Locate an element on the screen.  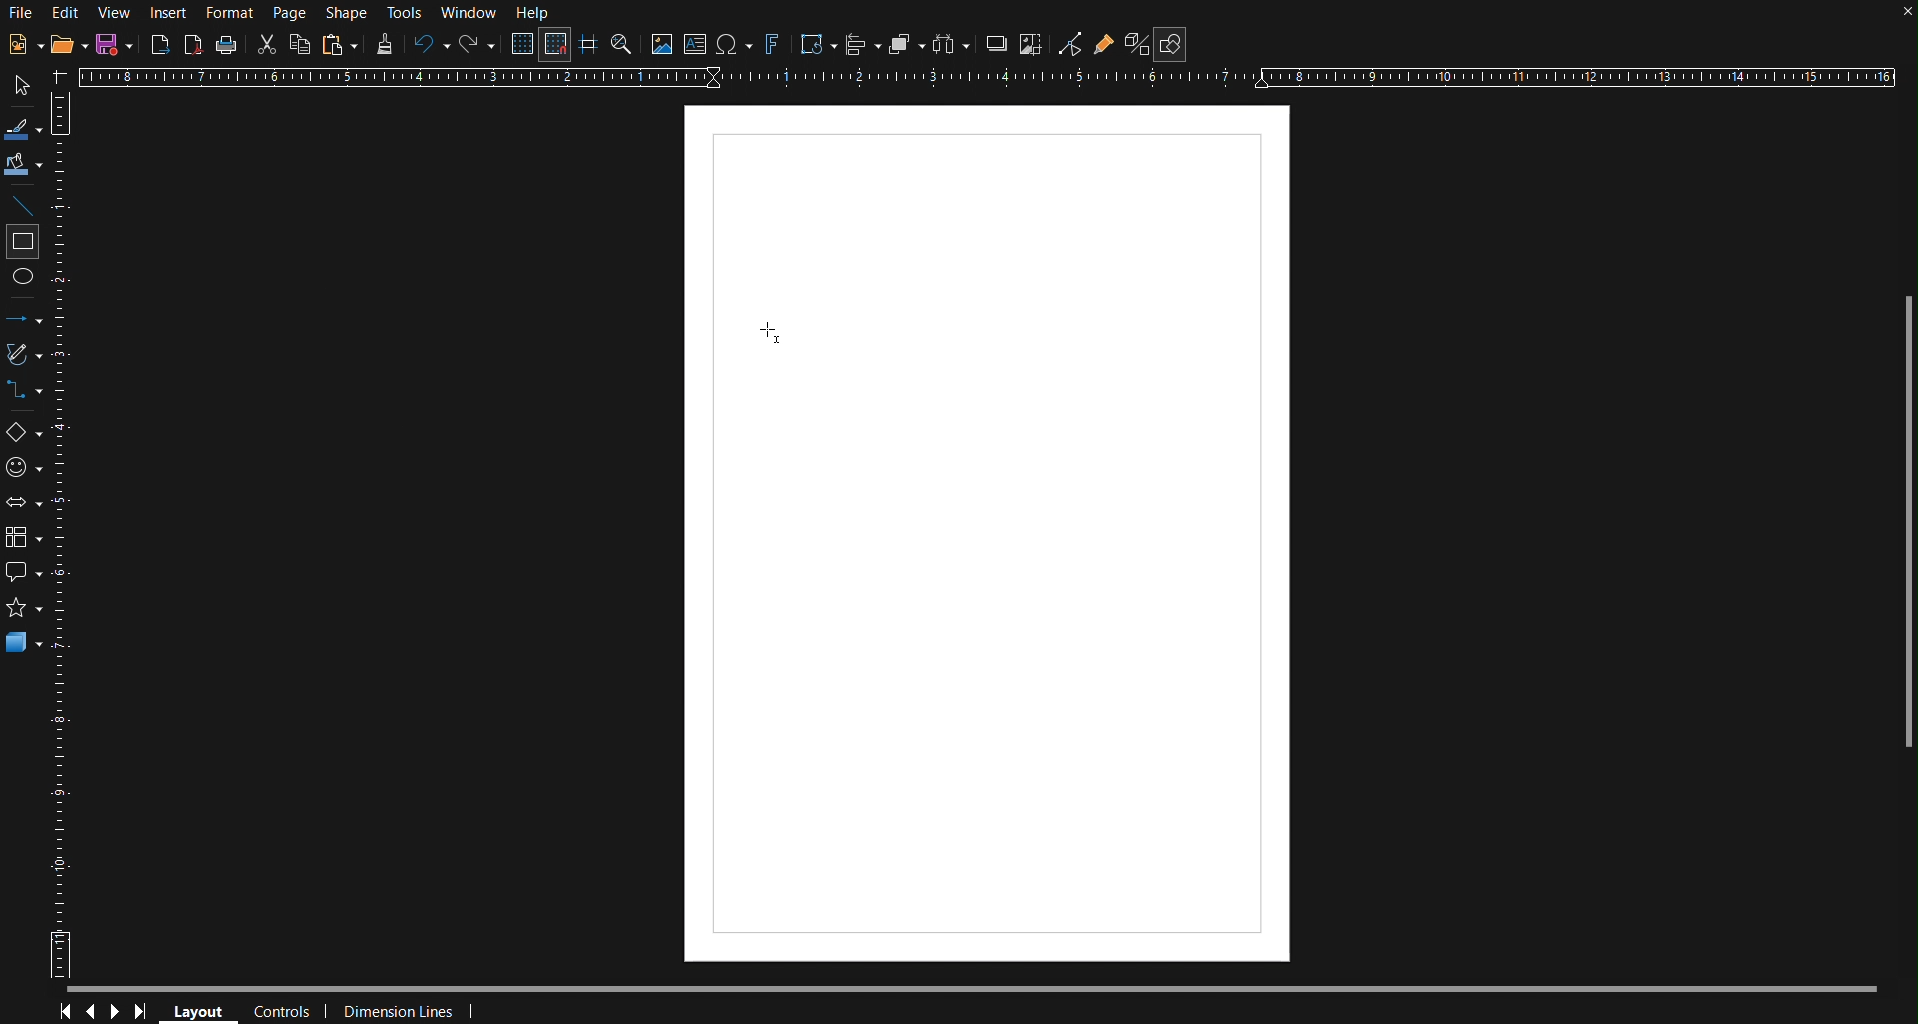
Guidelines while moving is located at coordinates (588, 43).